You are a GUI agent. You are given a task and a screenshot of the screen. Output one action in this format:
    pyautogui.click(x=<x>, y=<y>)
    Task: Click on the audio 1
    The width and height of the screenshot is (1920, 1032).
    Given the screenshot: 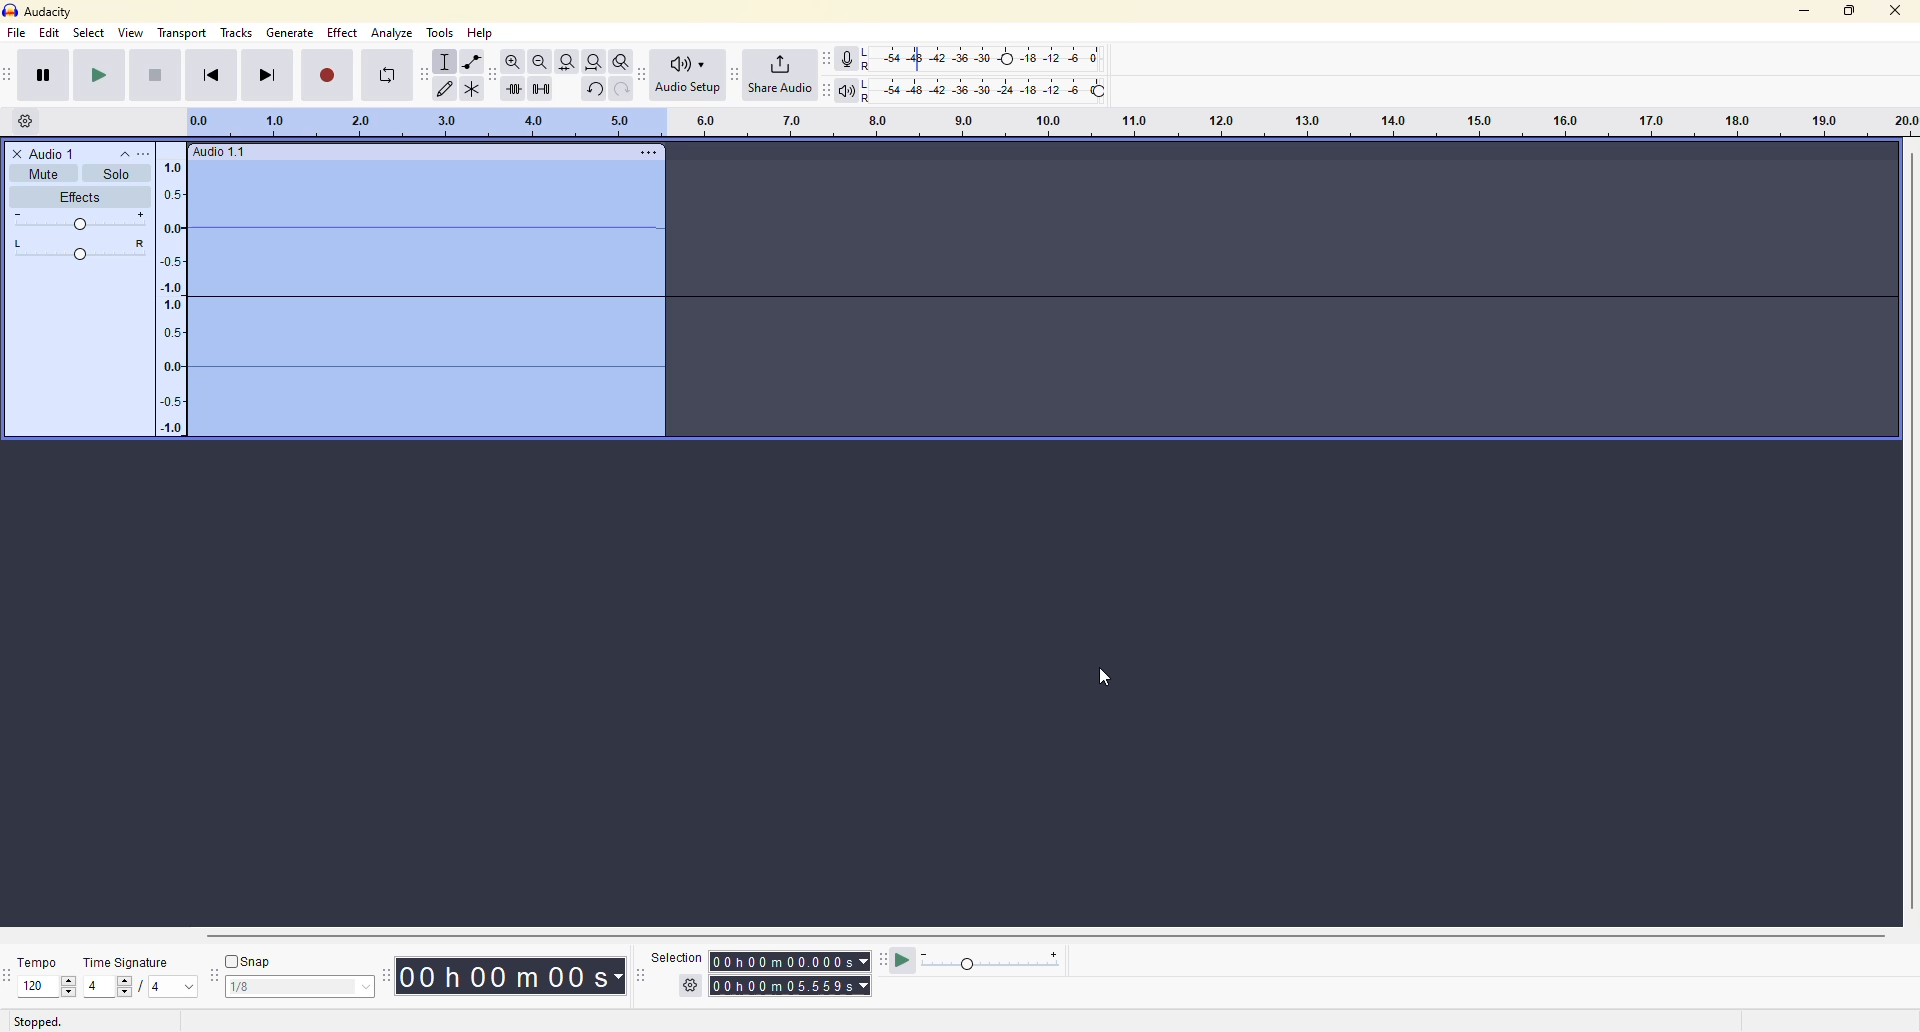 What is the action you would take?
    pyautogui.click(x=47, y=153)
    